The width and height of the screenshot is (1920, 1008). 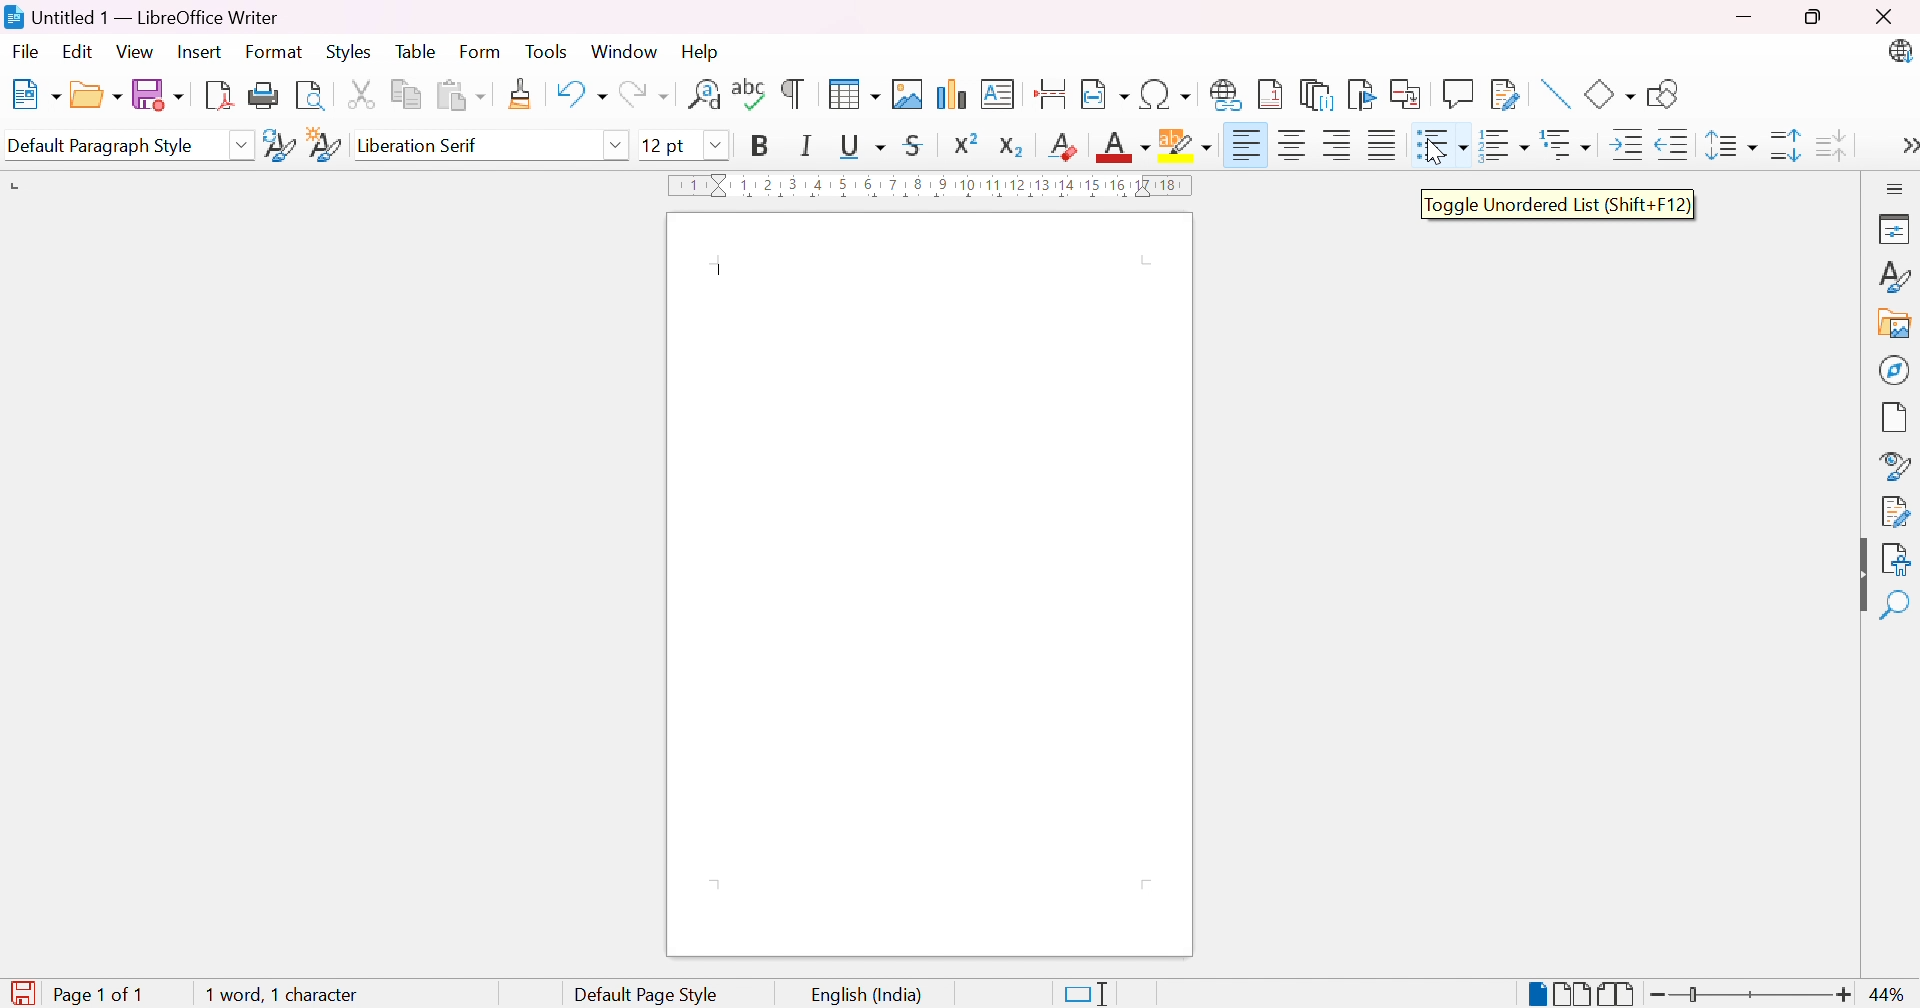 What do you see at coordinates (280, 145) in the screenshot?
I see `Update selected style` at bounding box center [280, 145].